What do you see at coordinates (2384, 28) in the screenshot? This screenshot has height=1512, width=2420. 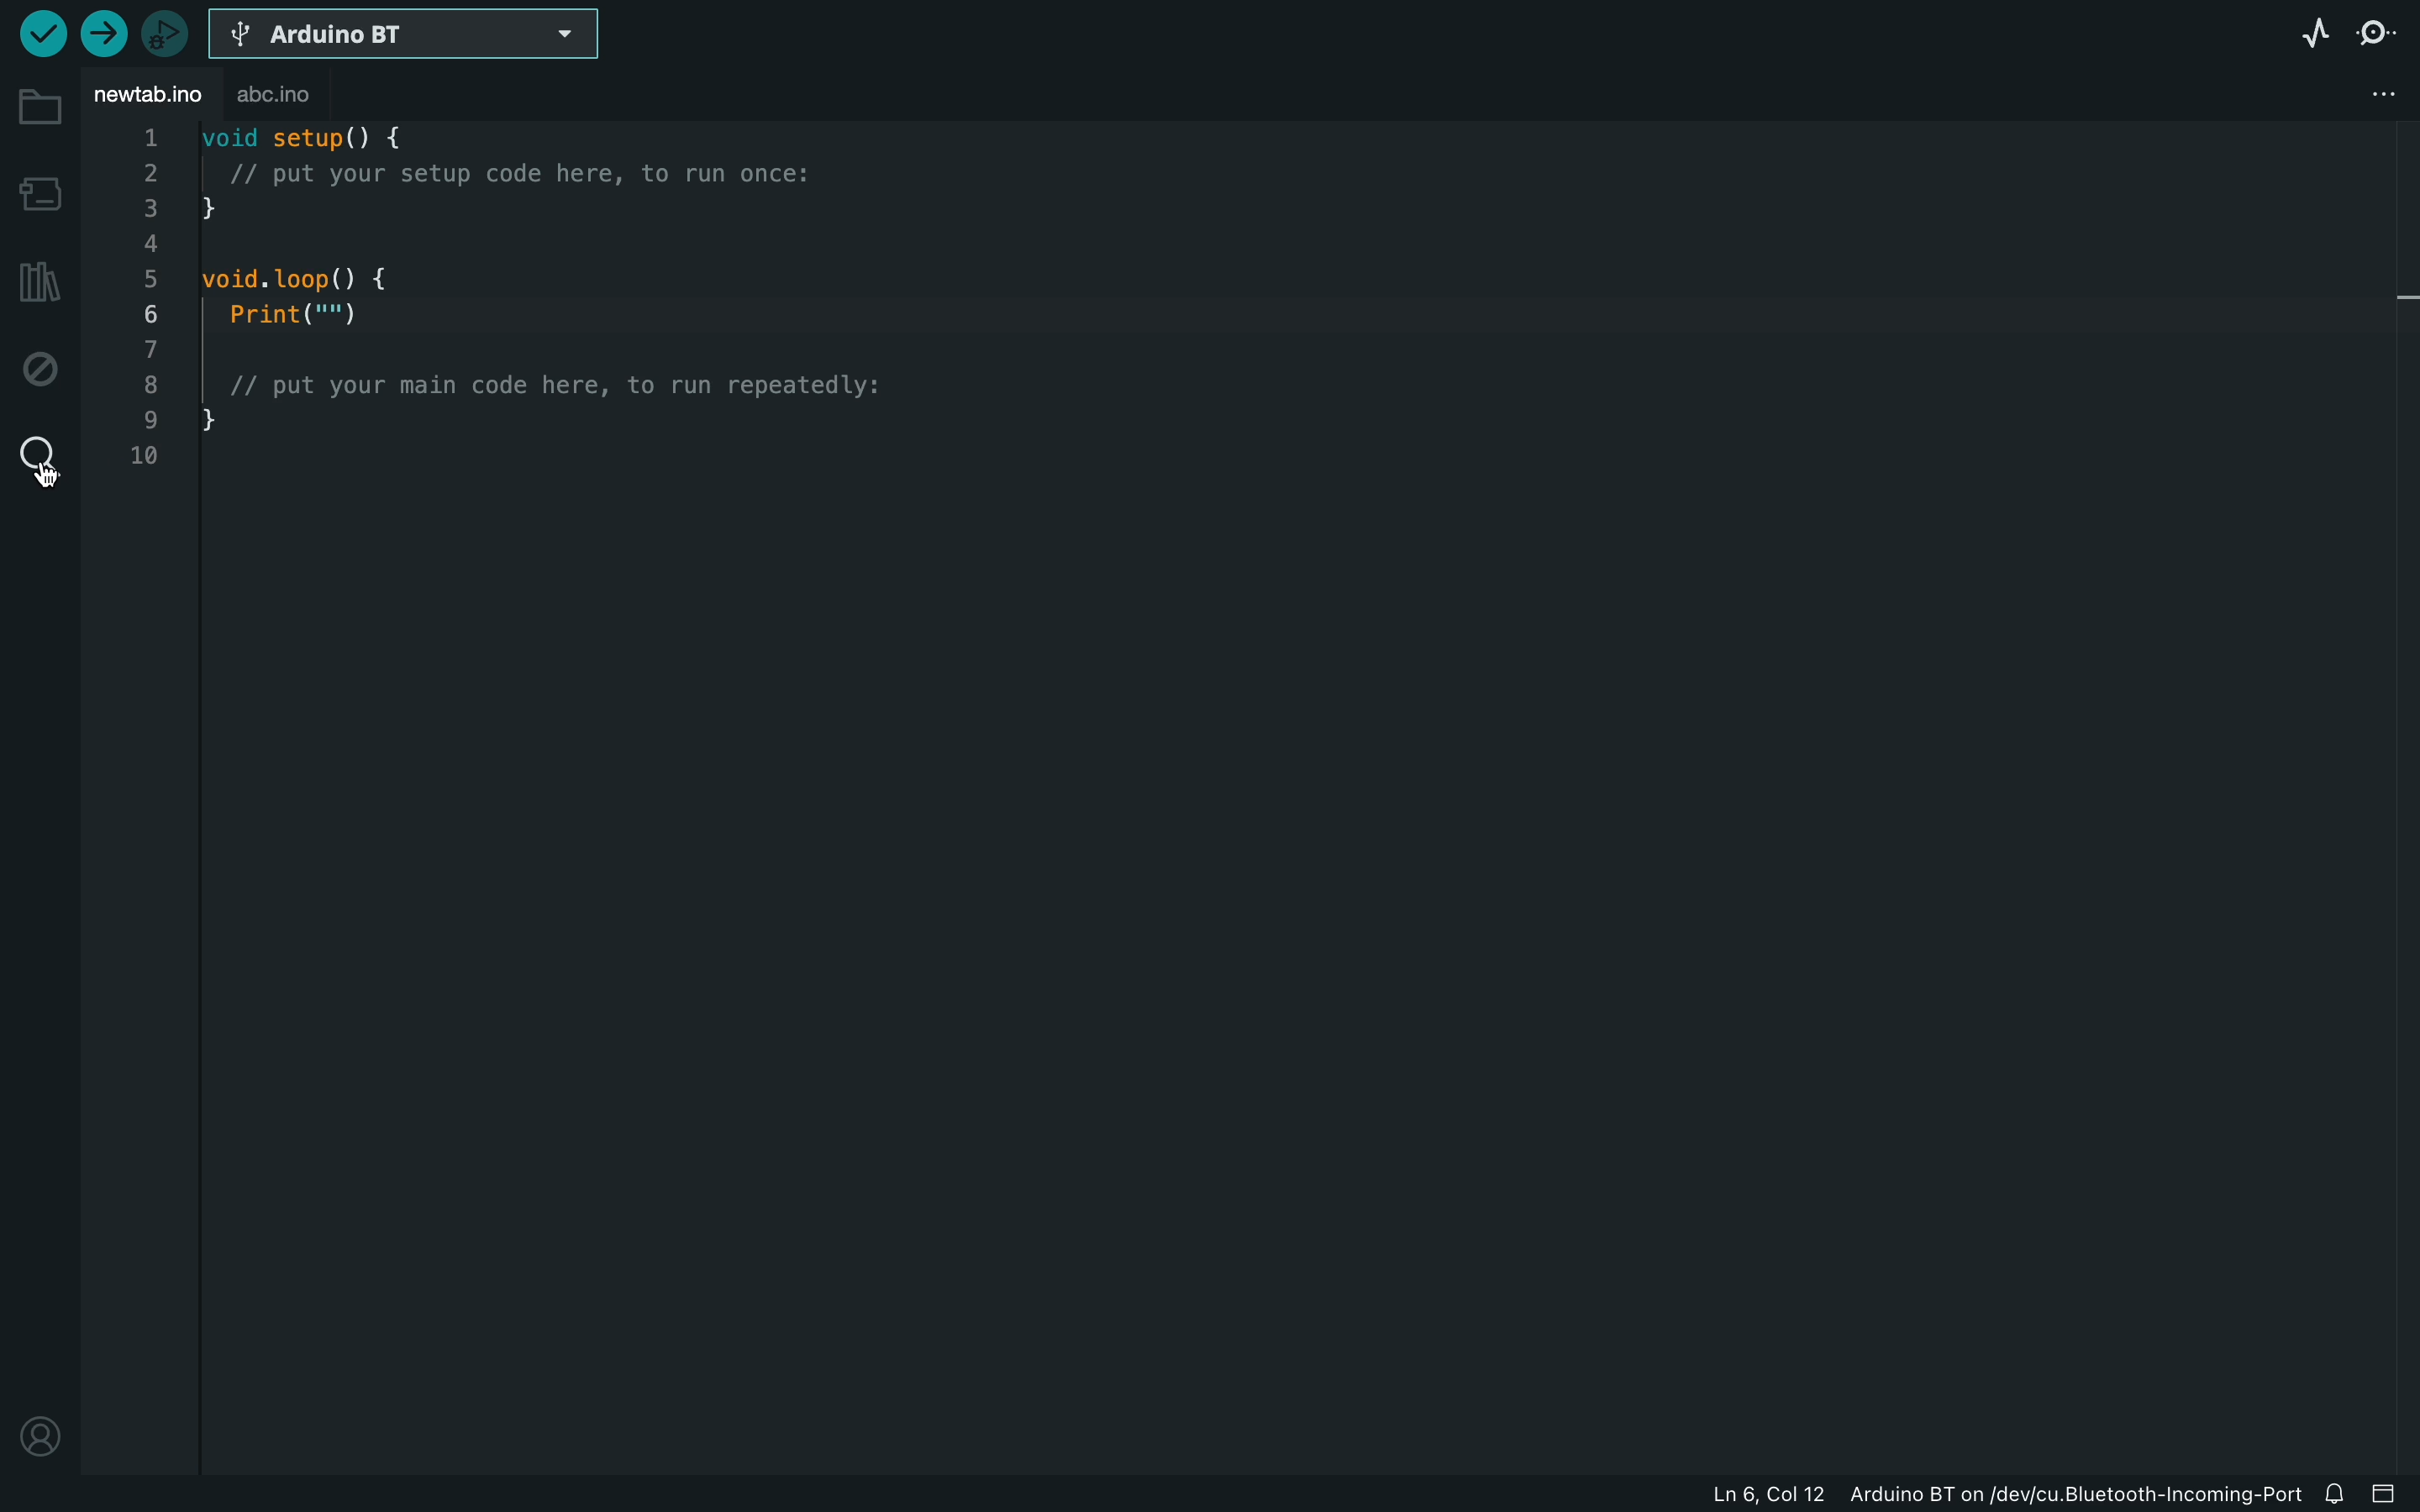 I see `serial monitor` at bounding box center [2384, 28].